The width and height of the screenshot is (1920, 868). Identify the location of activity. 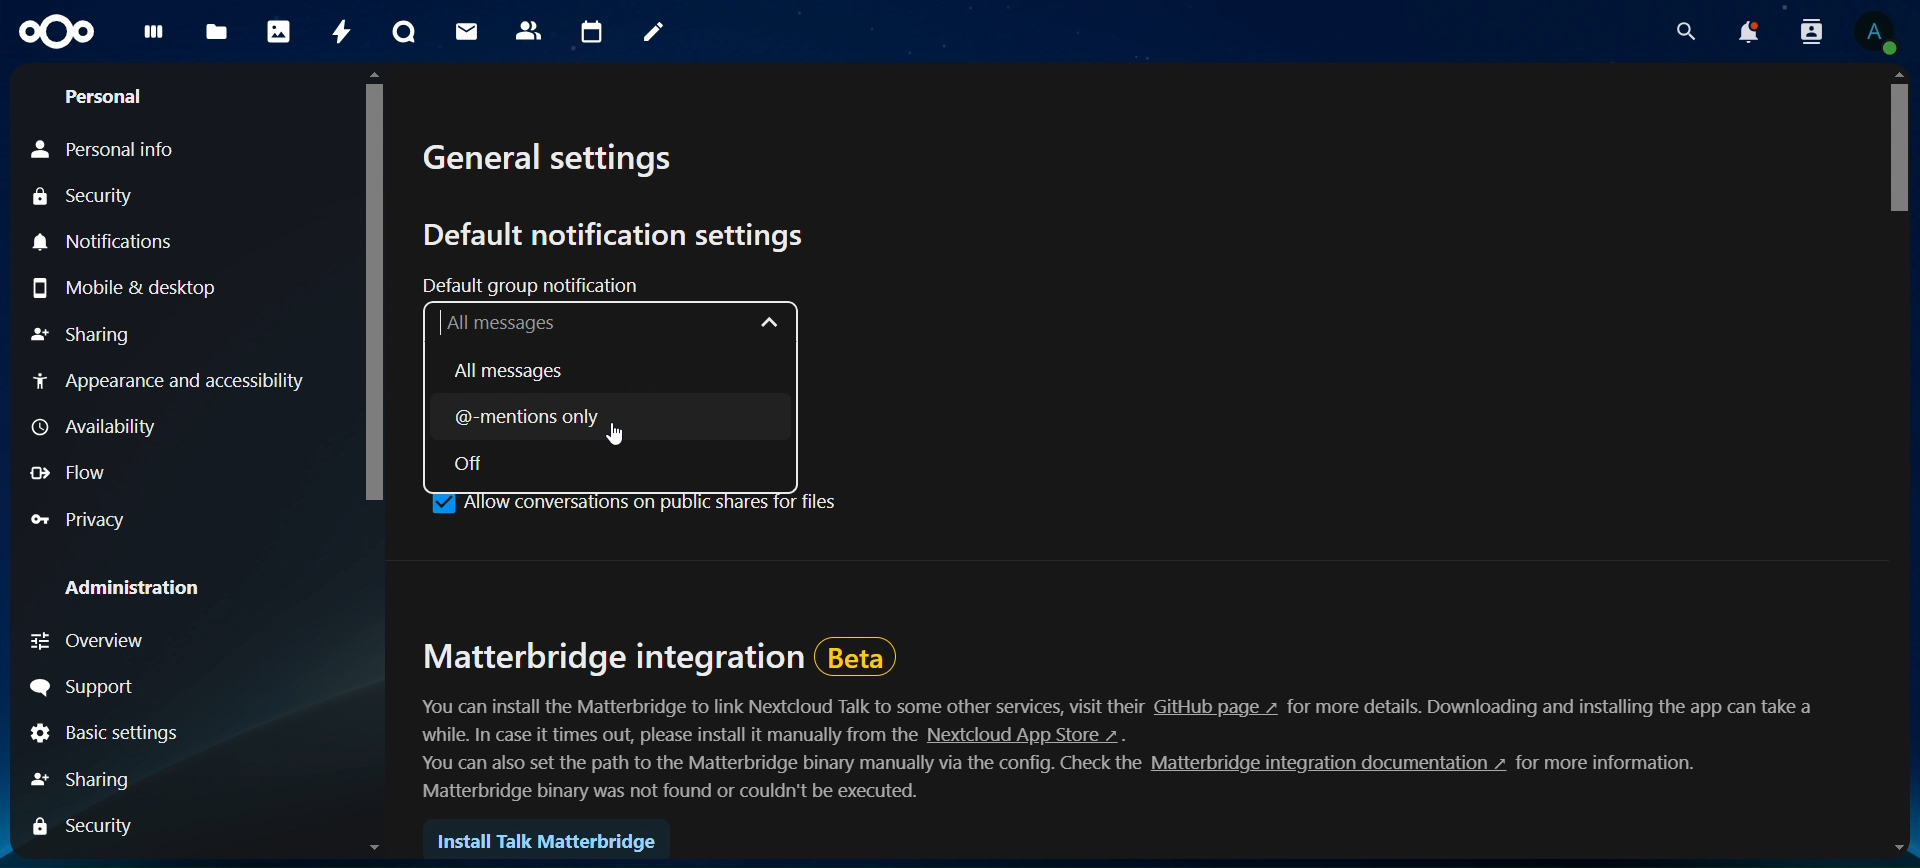
(342, 28).